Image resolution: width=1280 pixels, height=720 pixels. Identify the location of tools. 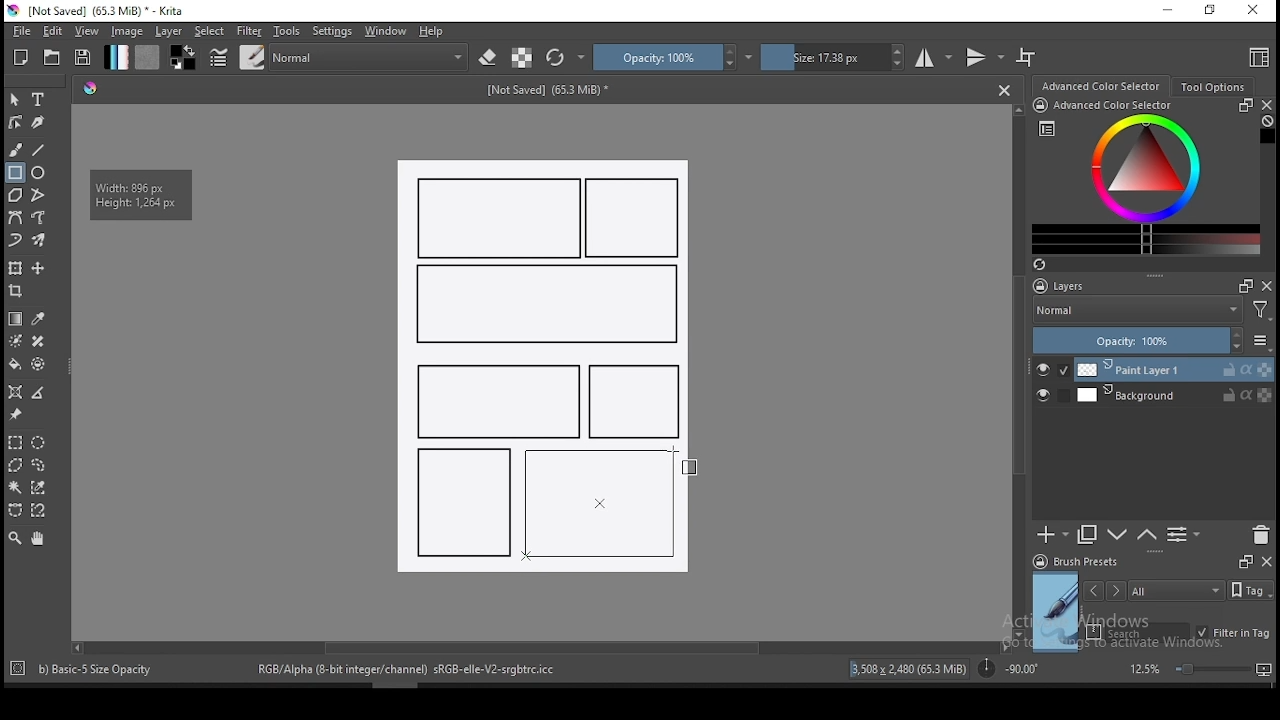
(287, 31).